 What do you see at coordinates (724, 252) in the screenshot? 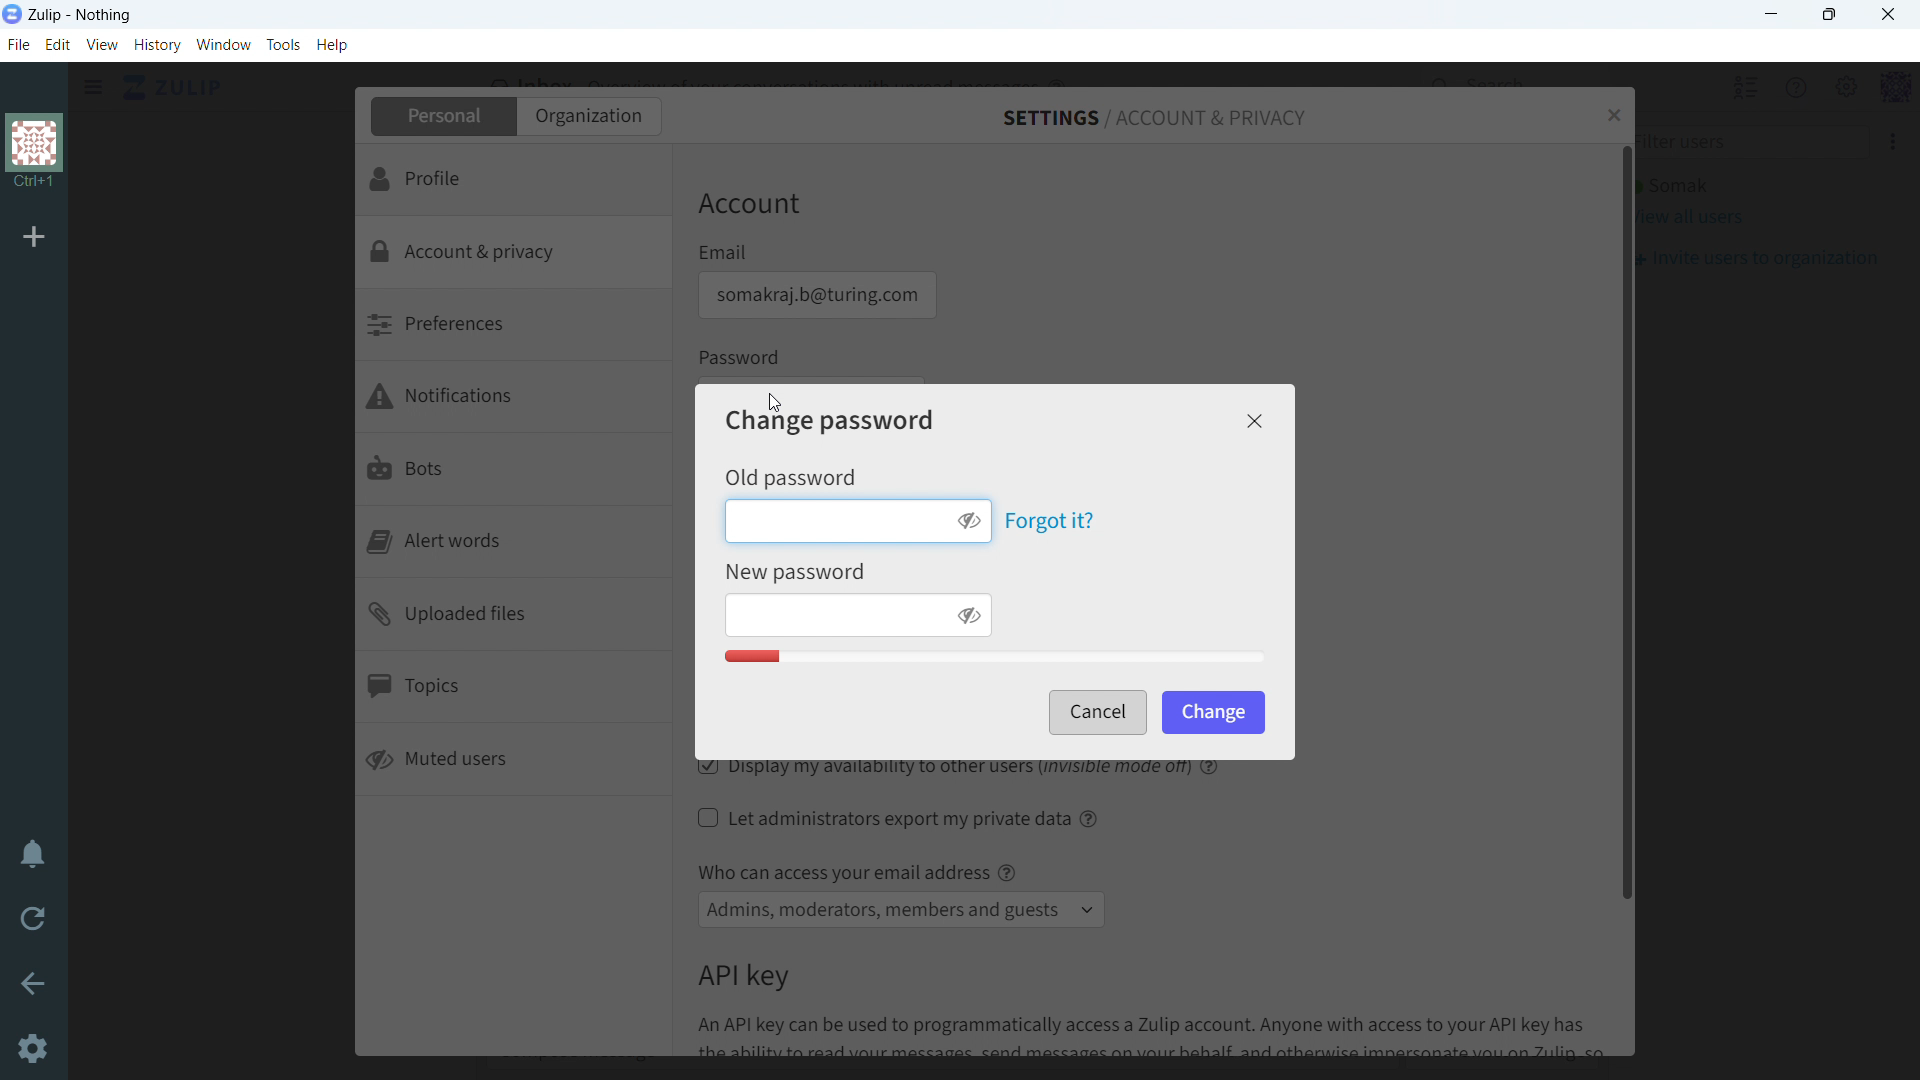
I see `Email` at bounding box center [724, 252].